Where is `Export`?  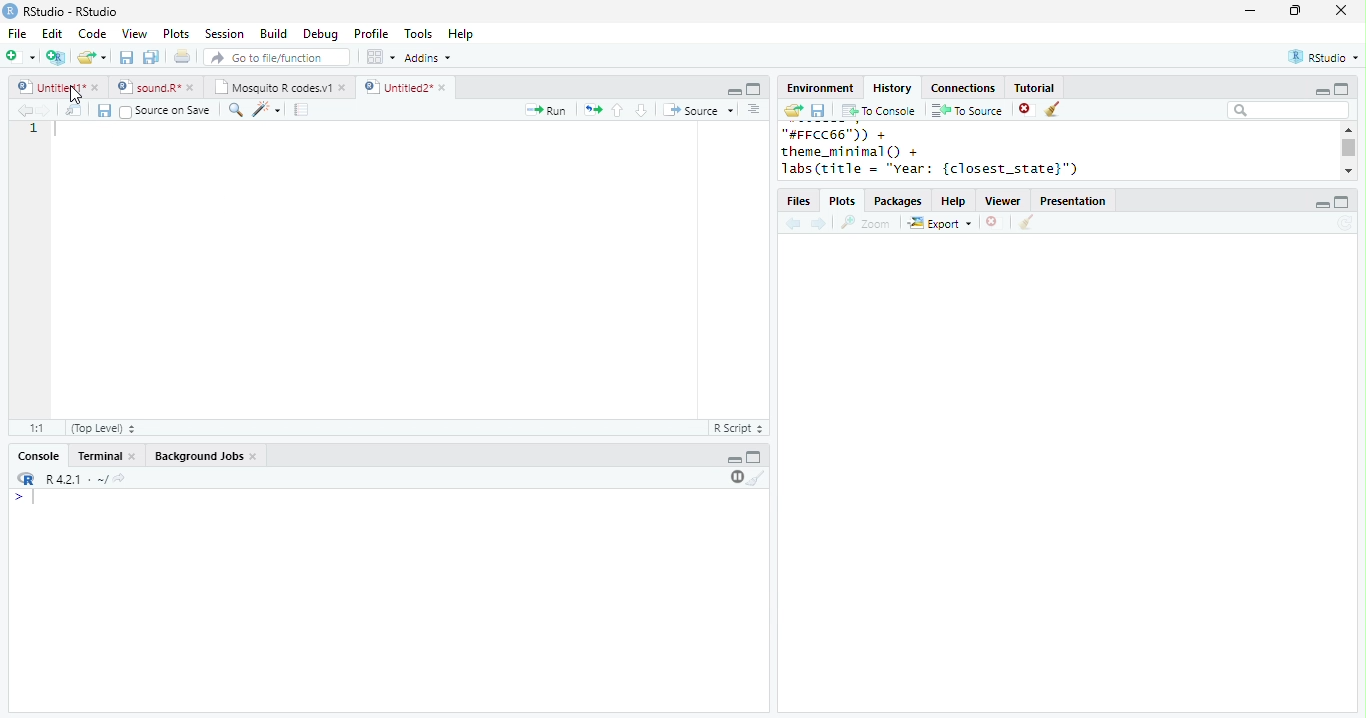 Export is located at coordinates (941, 224).